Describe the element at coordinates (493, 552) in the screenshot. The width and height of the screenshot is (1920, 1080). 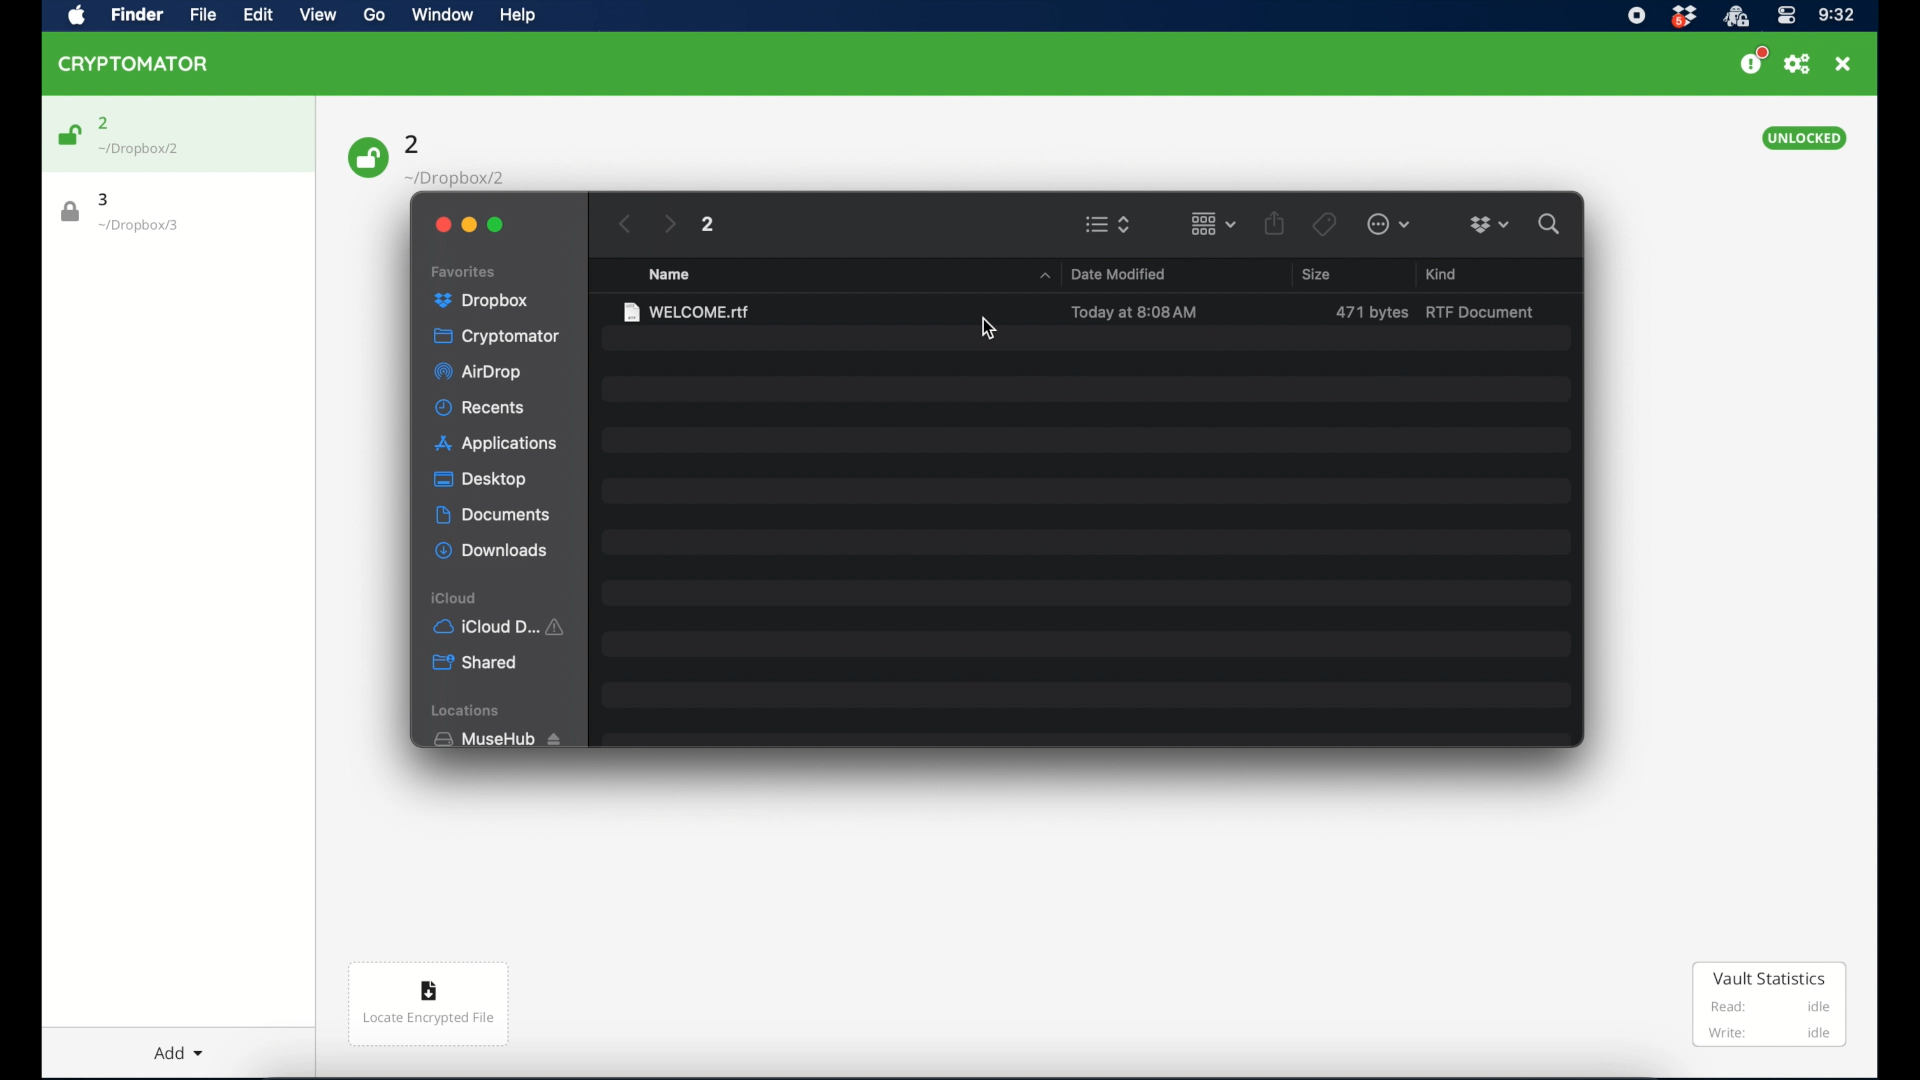
I see `downloads` at that location.